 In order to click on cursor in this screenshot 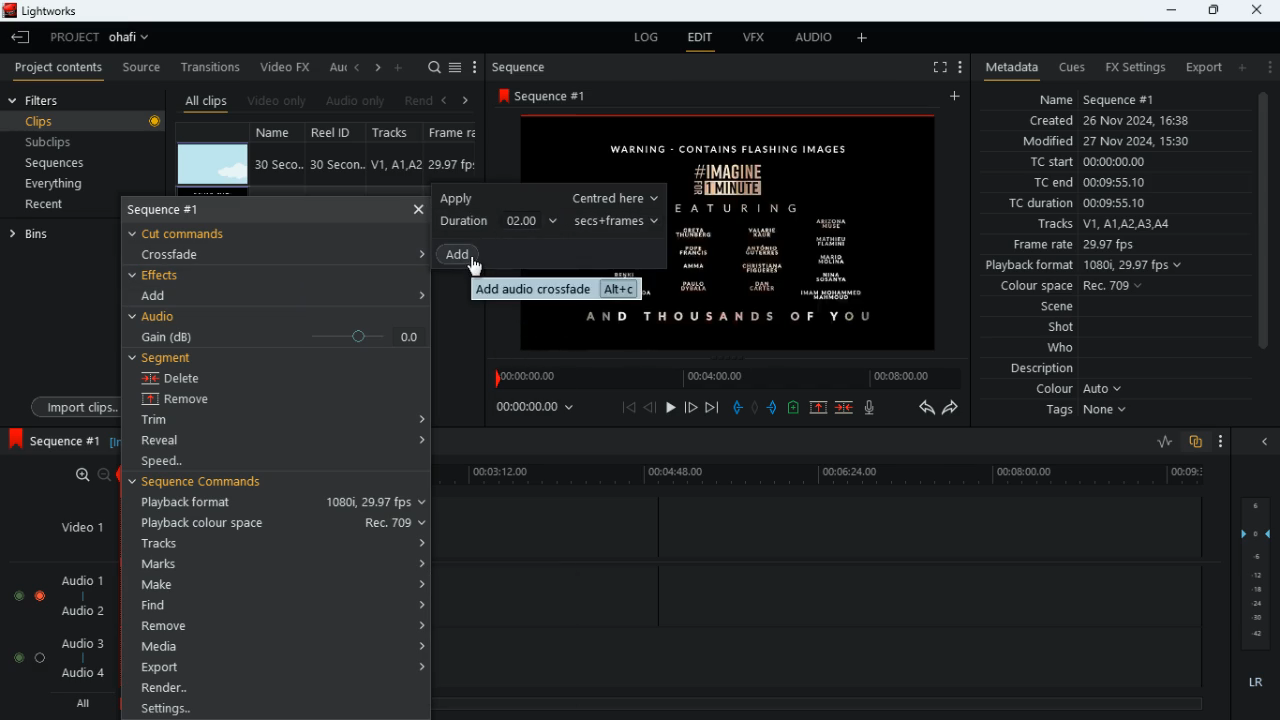, I will do `click(481, 267)`.